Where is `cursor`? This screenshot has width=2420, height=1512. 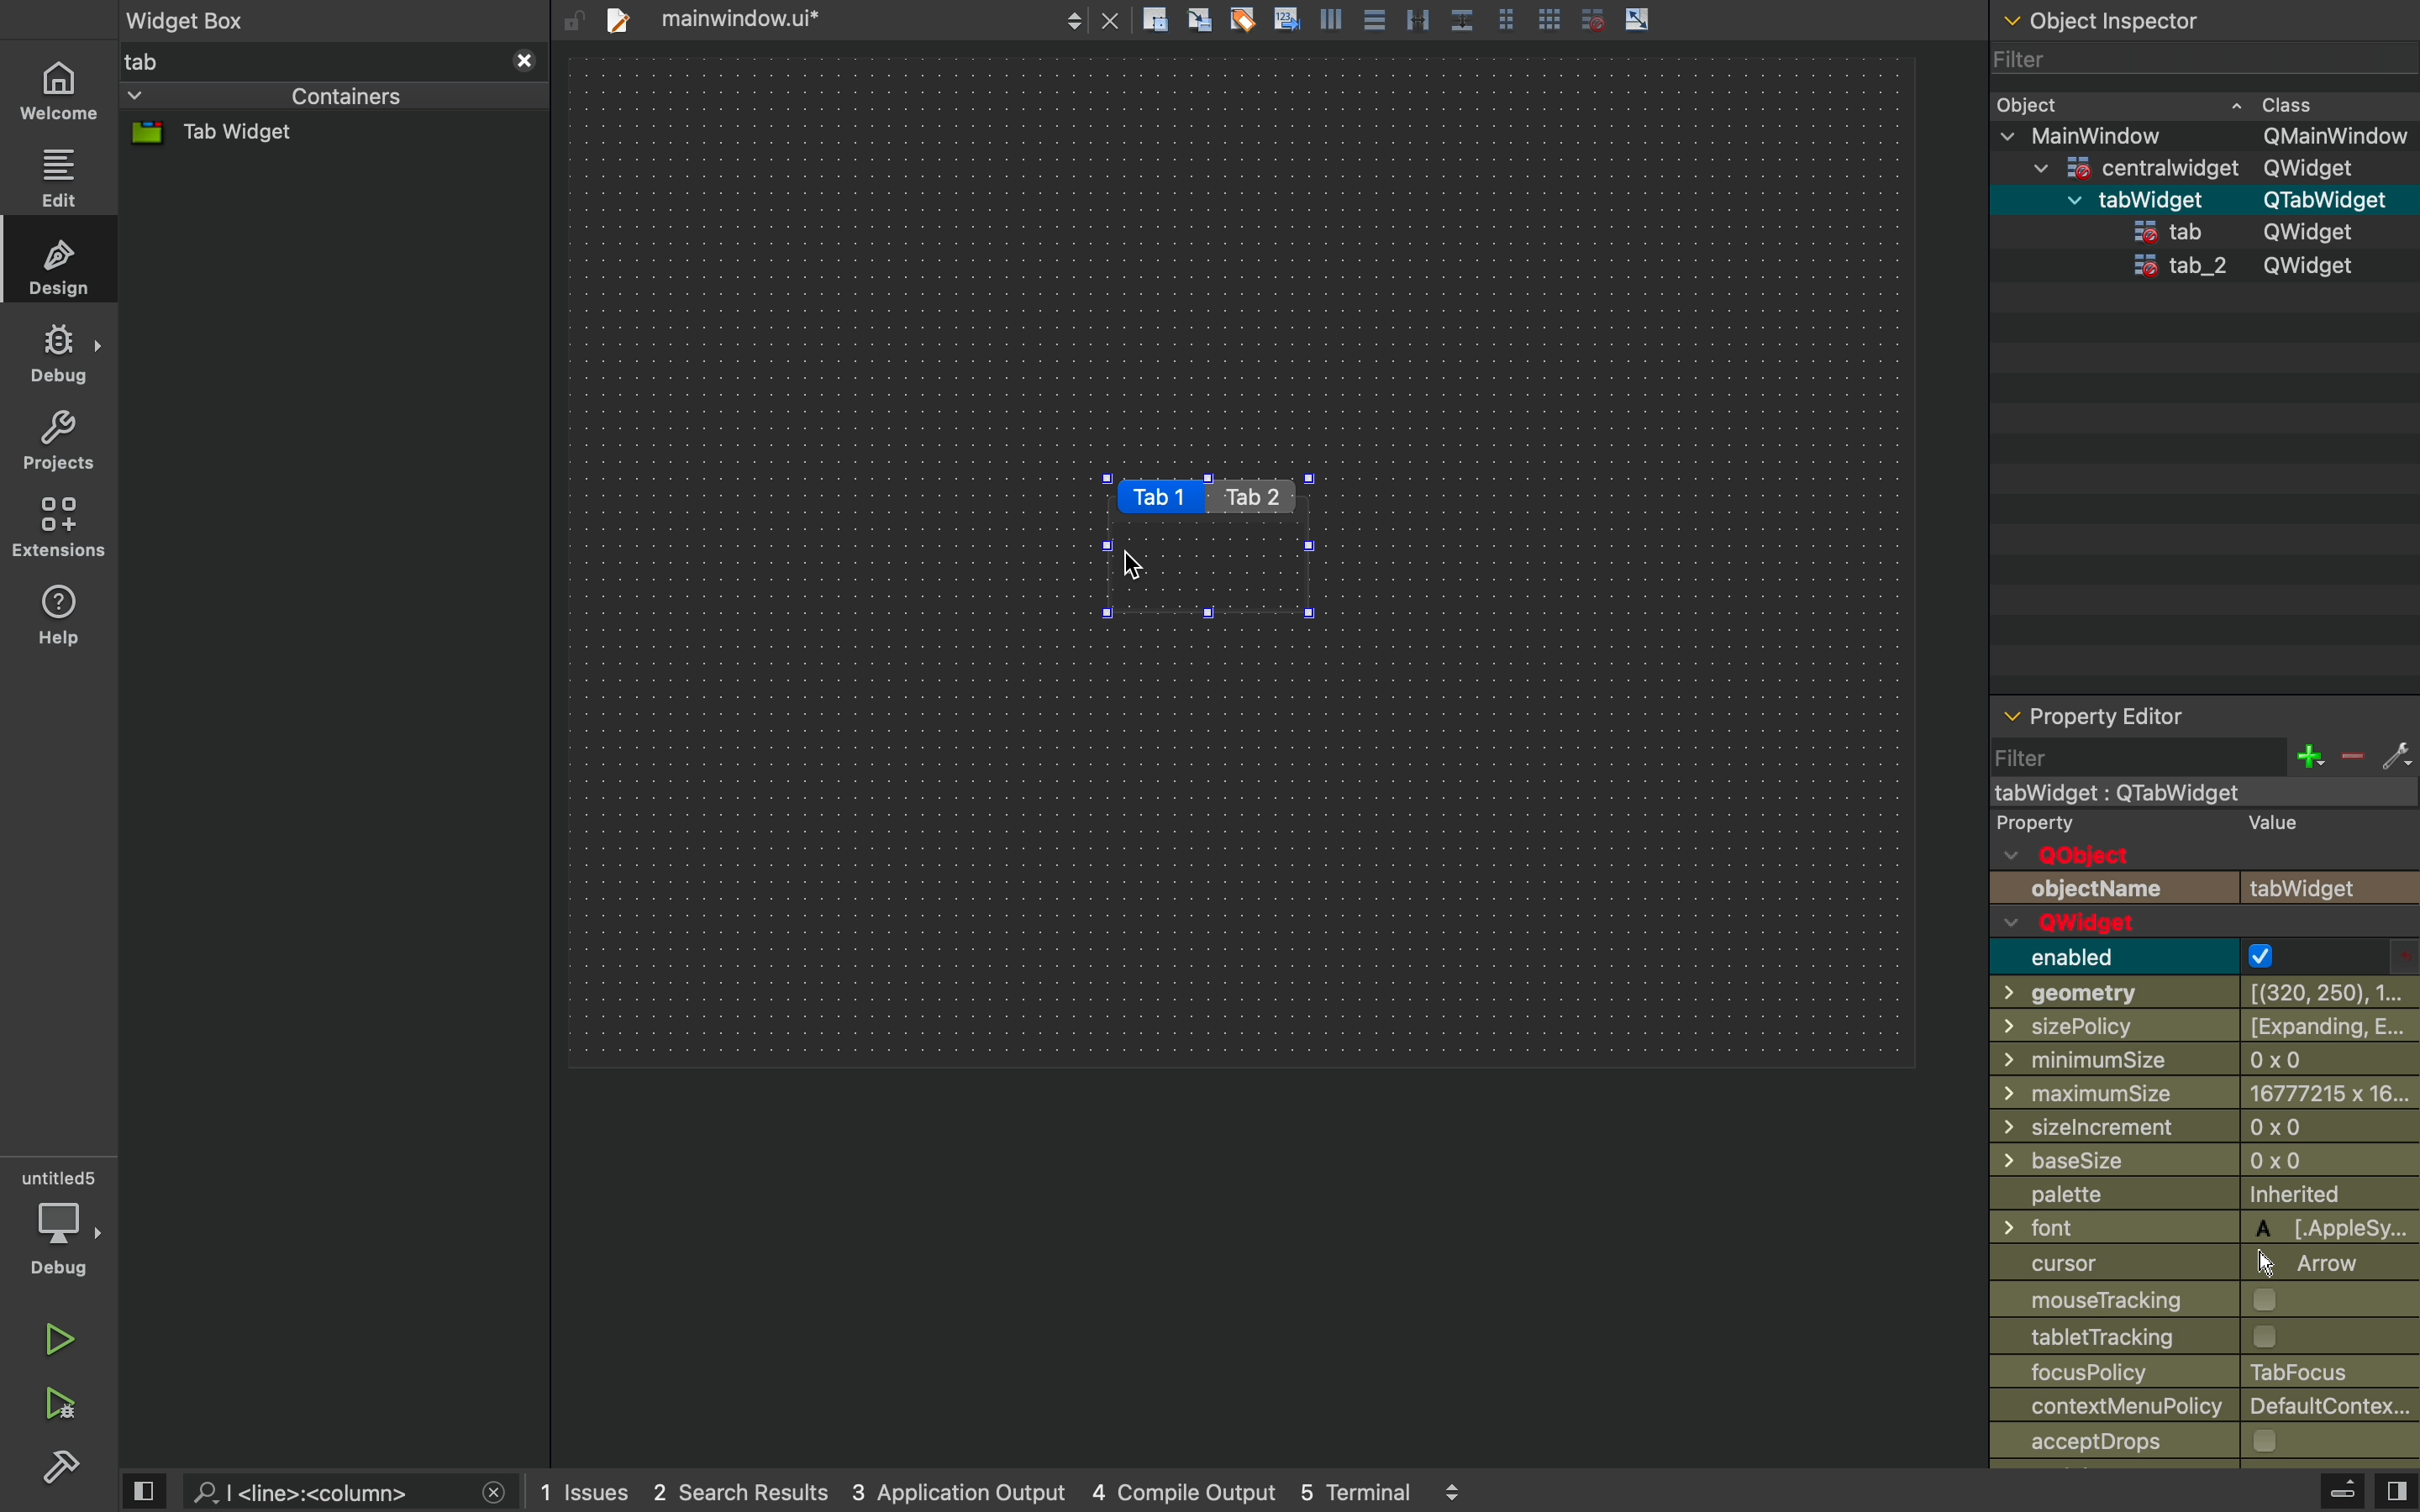
cursor is located at coordinates (1135, 567).